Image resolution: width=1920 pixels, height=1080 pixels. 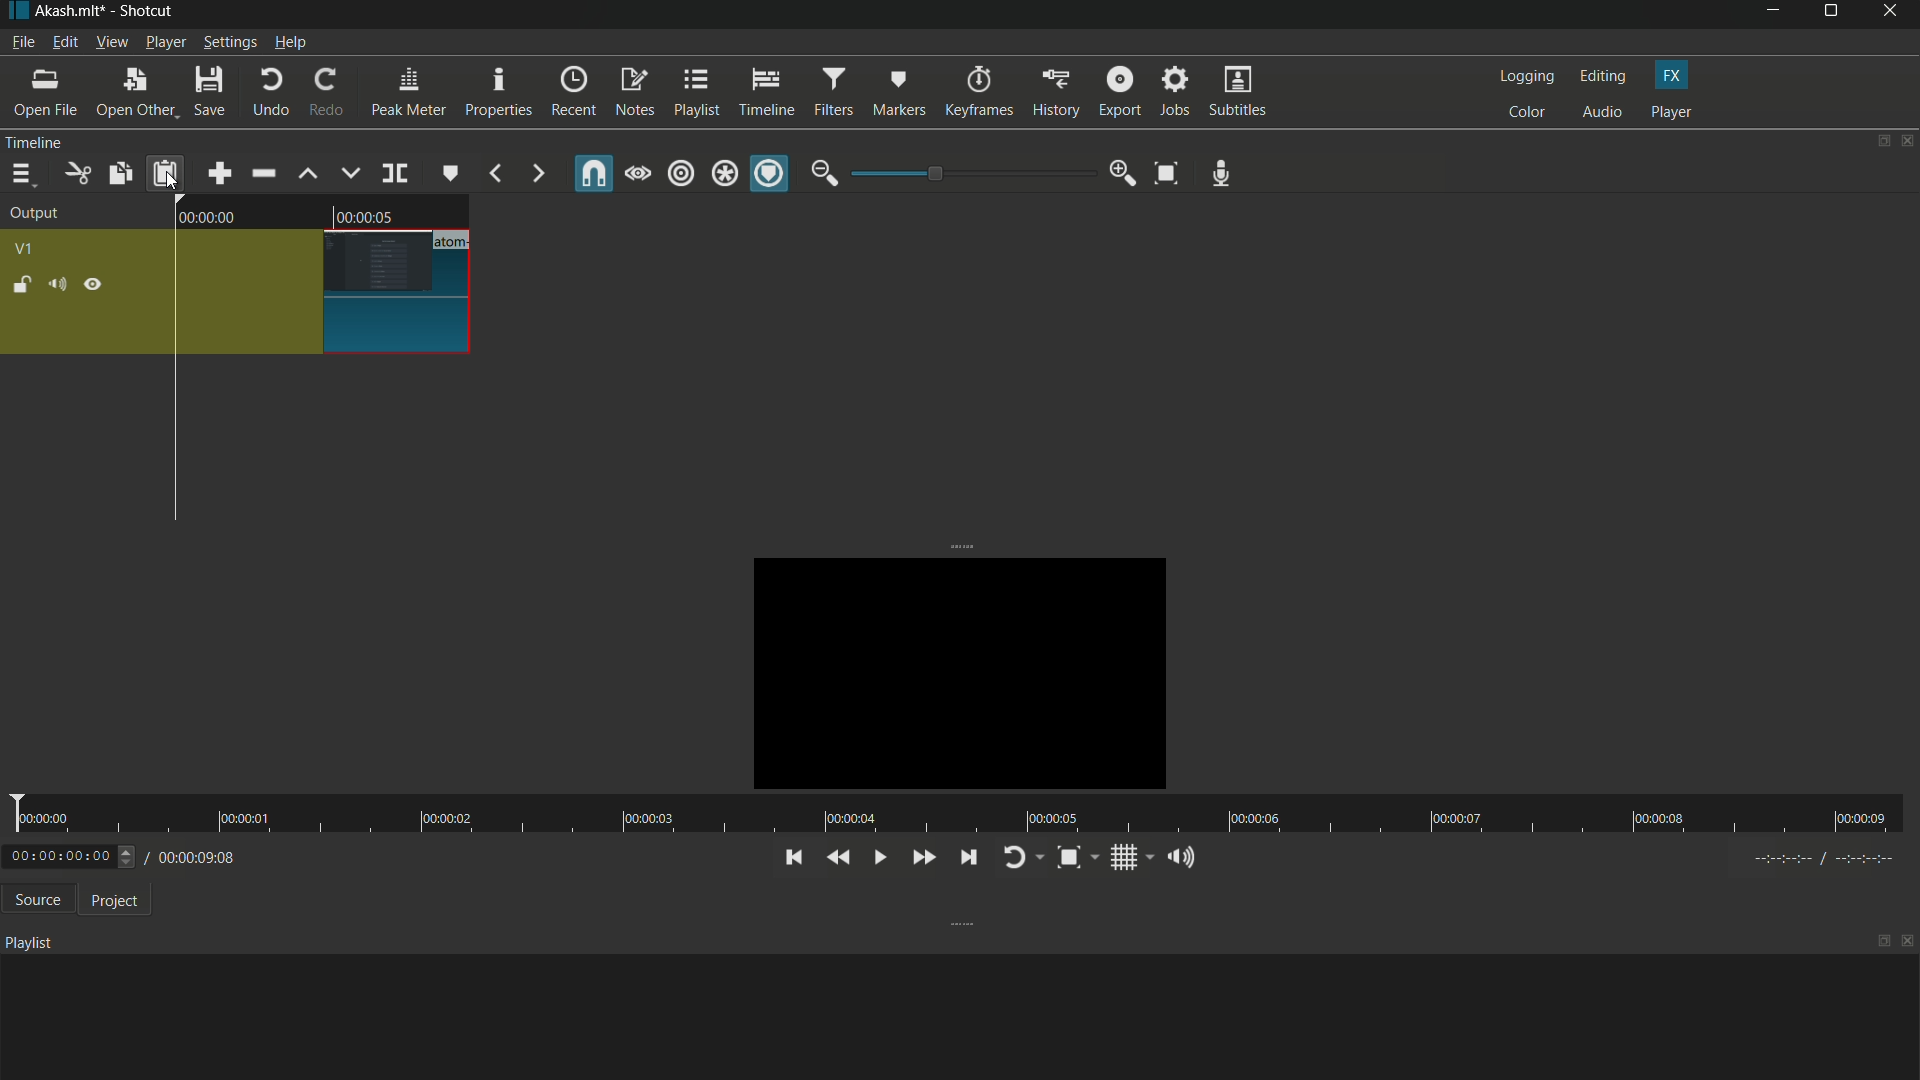 I want to click on redo, so click(x=322, y=92).